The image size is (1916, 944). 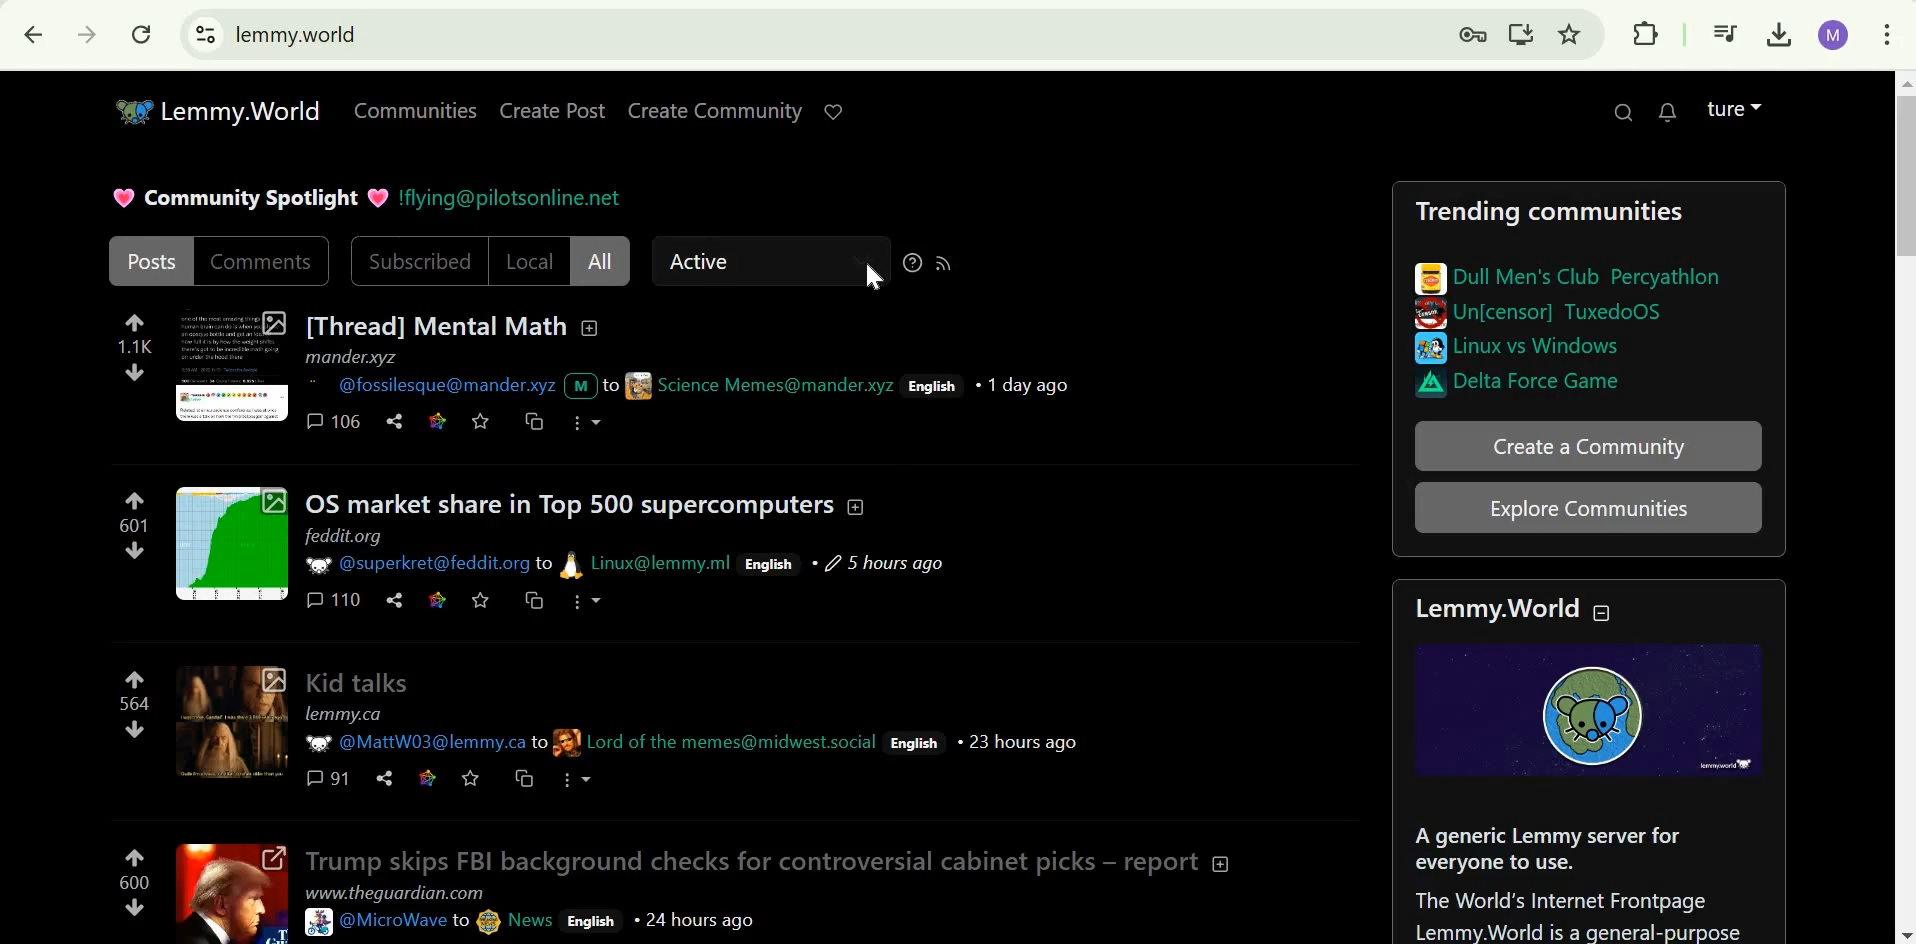 What do you see at coordinates (749, 861) in the screenshot?
I see `Trump skips FBI background checks for controversial cabinet picks - report` at bounding box center [749, 861].